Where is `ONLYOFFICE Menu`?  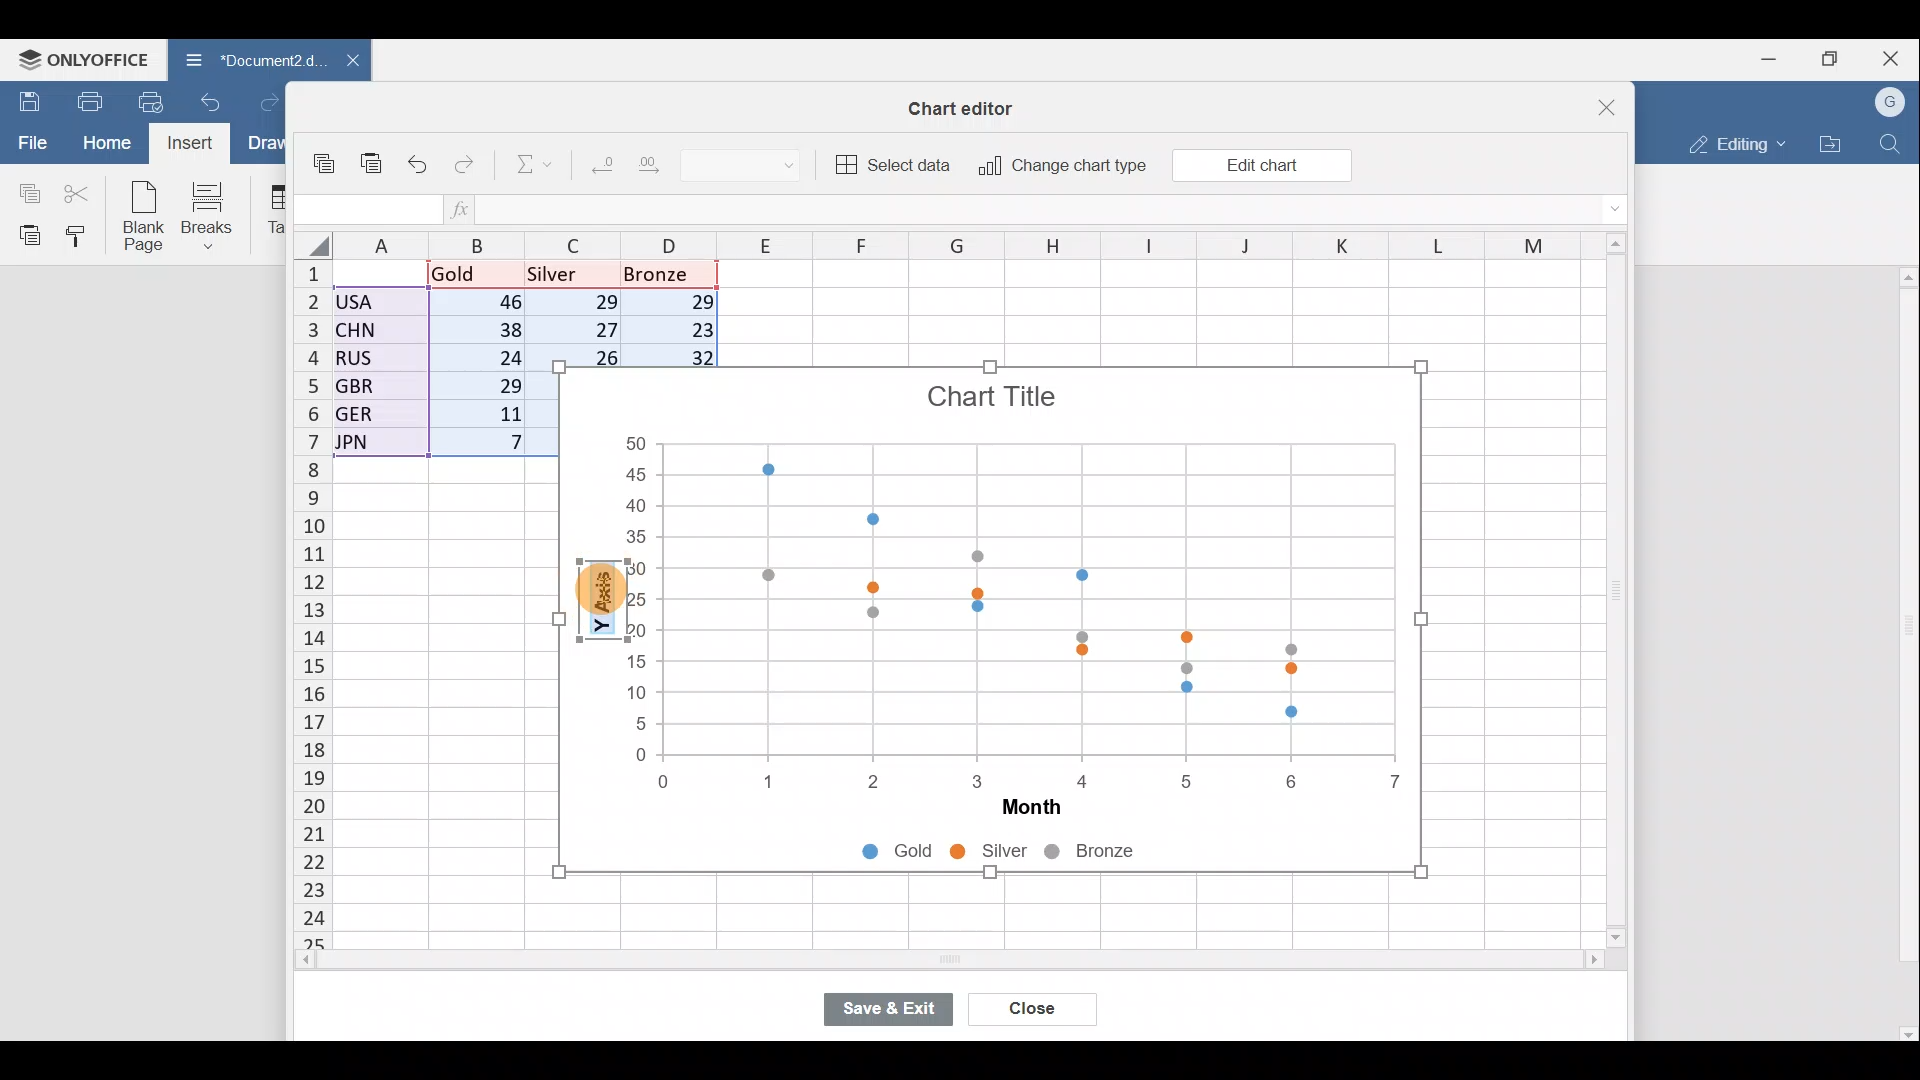 ONLYOFFICE Menu is located at coordinates (82, 58).